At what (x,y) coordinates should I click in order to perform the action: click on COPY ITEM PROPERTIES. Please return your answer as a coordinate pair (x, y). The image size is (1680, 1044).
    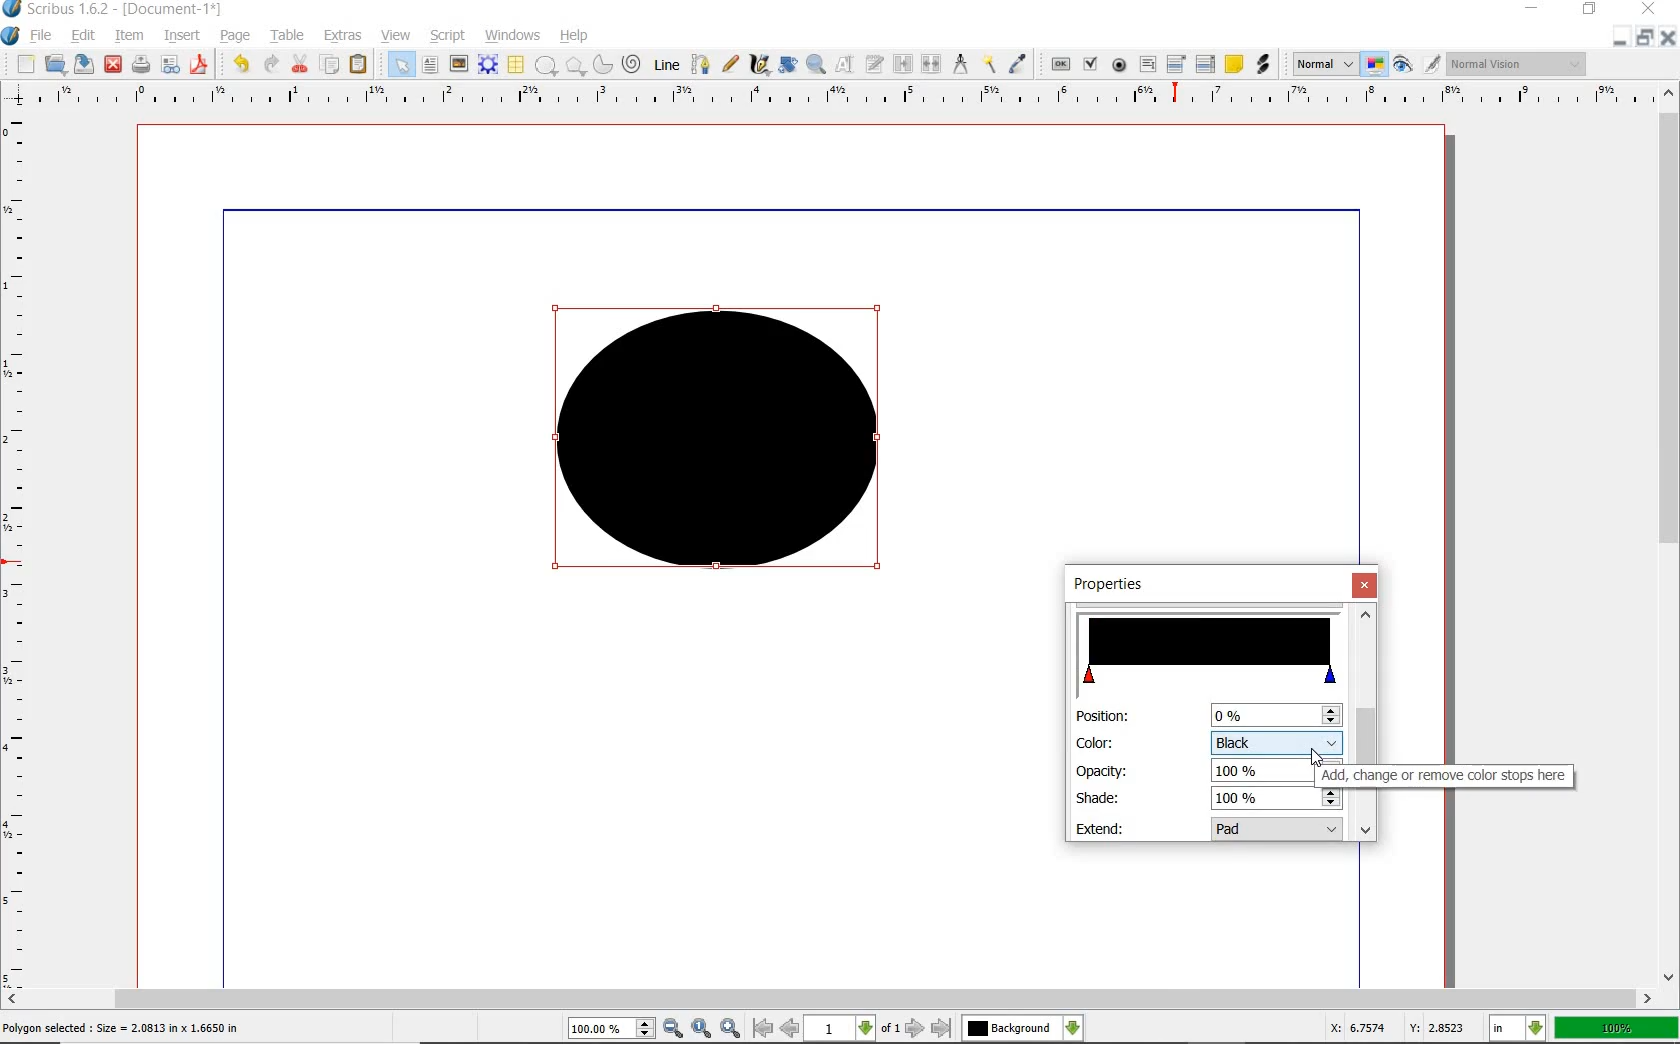
    Looking at the image, I should click on (989, 63).